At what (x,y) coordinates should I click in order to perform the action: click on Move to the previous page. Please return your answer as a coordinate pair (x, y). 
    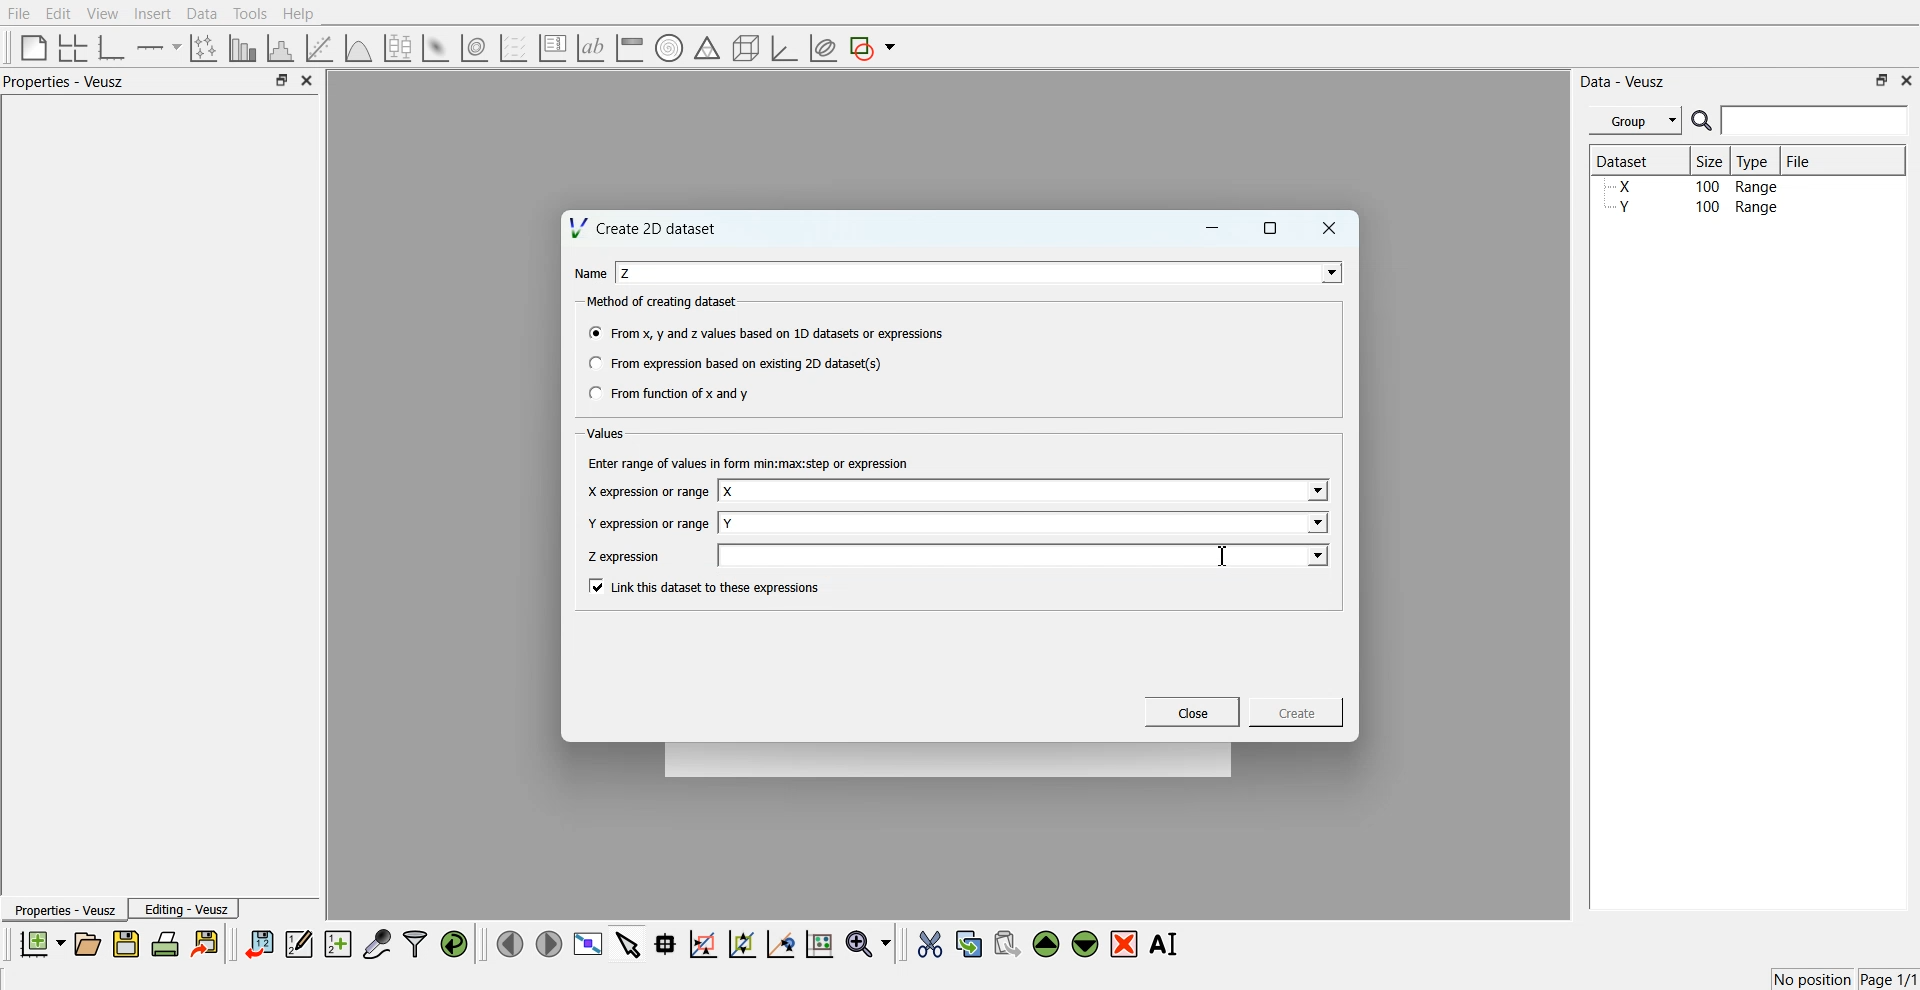
    Looking at the image, I should click on (510, 943).